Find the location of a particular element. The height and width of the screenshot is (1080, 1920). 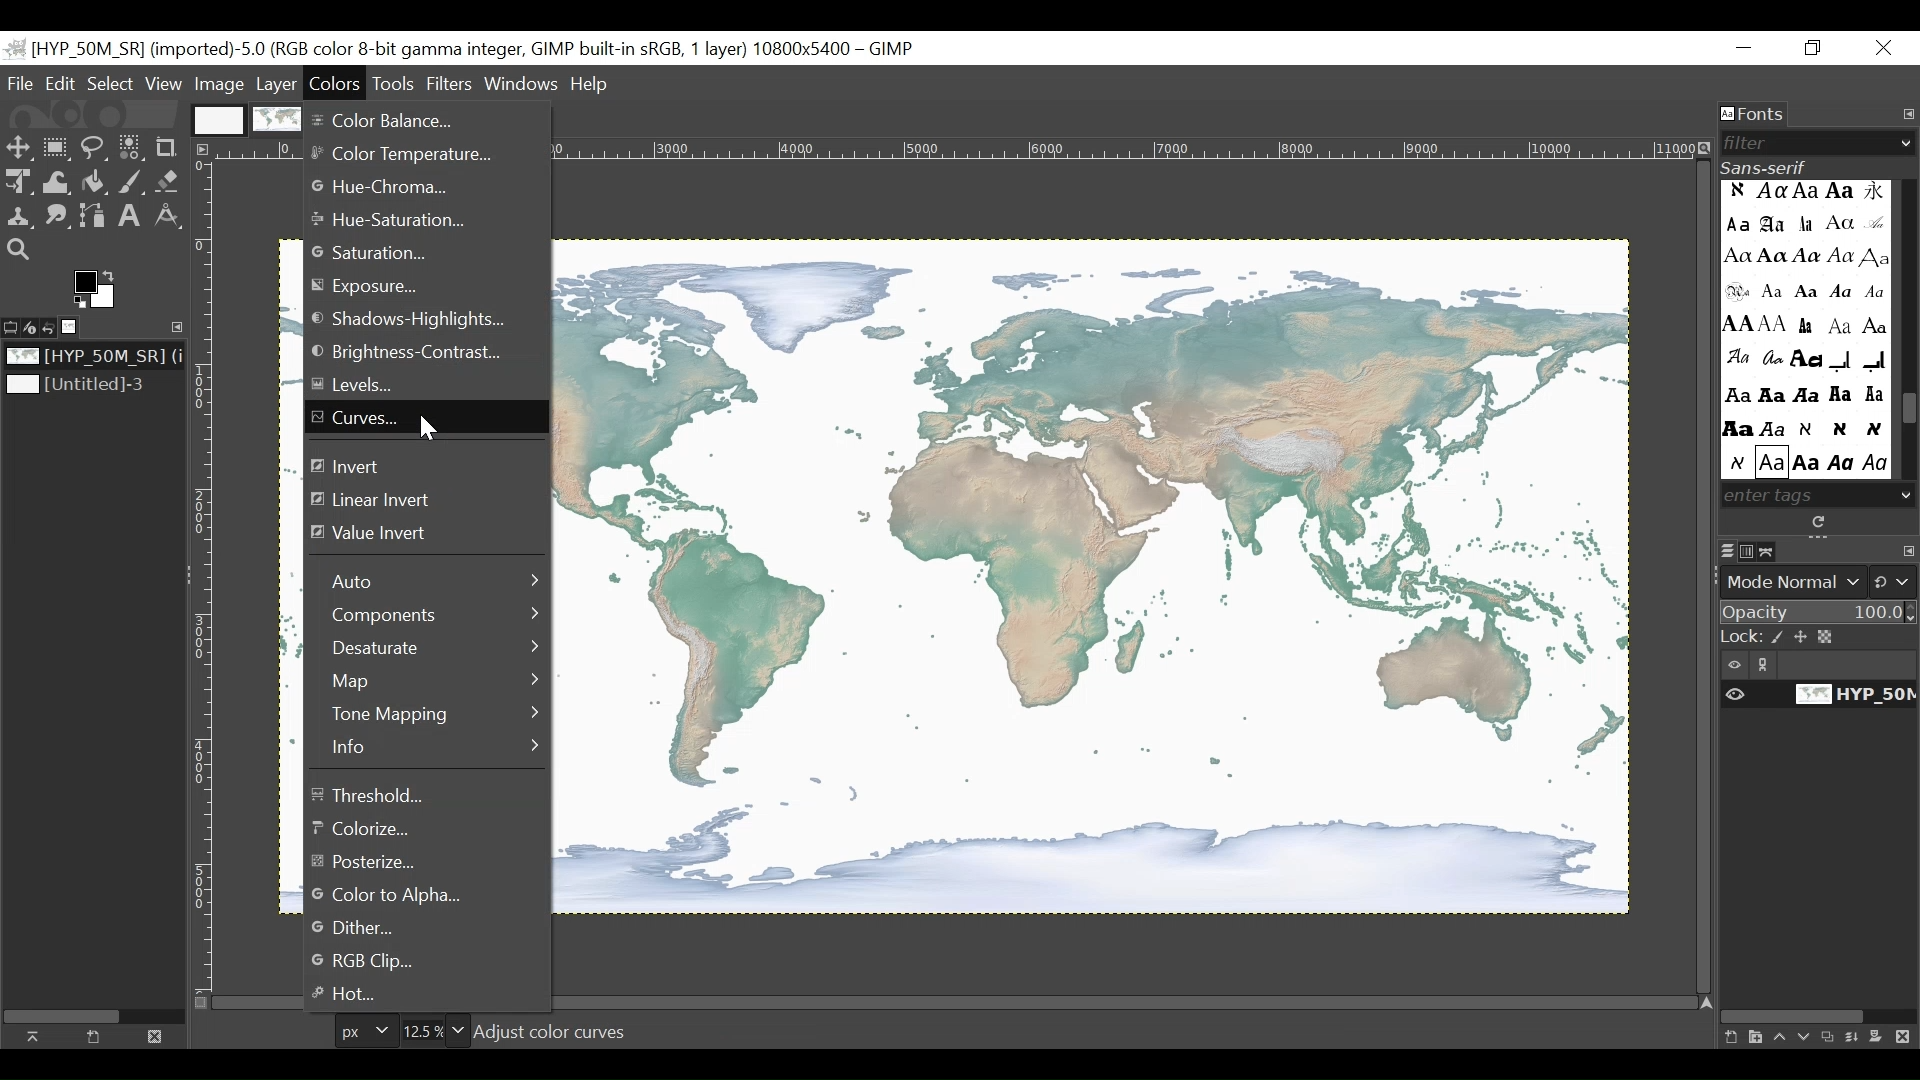

Select is located at coordinates (110, 84).